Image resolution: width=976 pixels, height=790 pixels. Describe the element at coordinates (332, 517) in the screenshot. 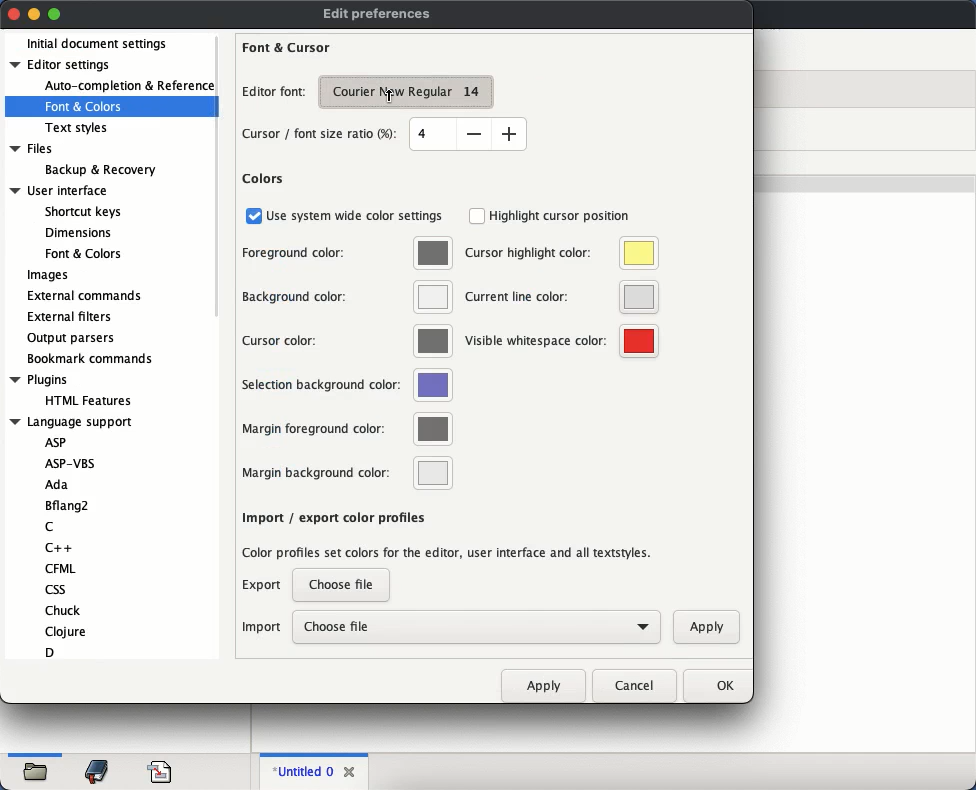

I see `import export color profiles` at that location.